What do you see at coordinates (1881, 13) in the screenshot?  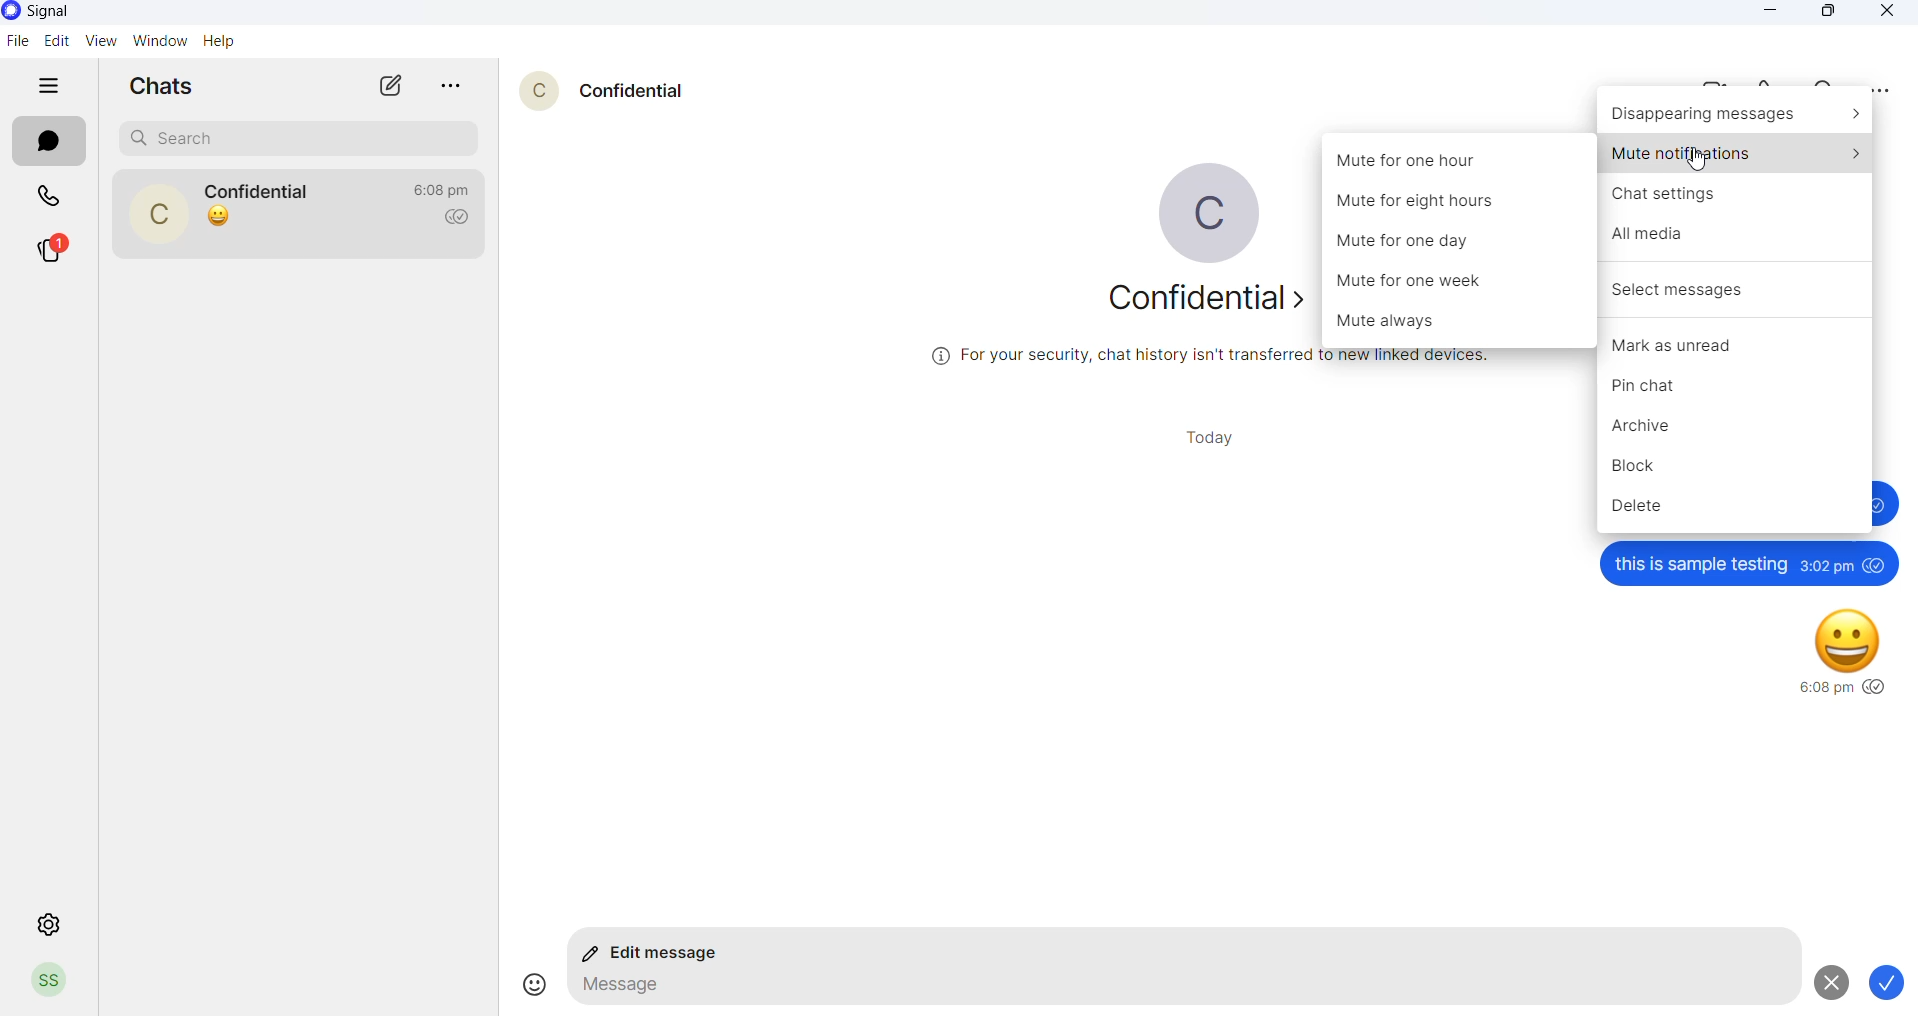 I see `close` at bounding box center [1881, 13].